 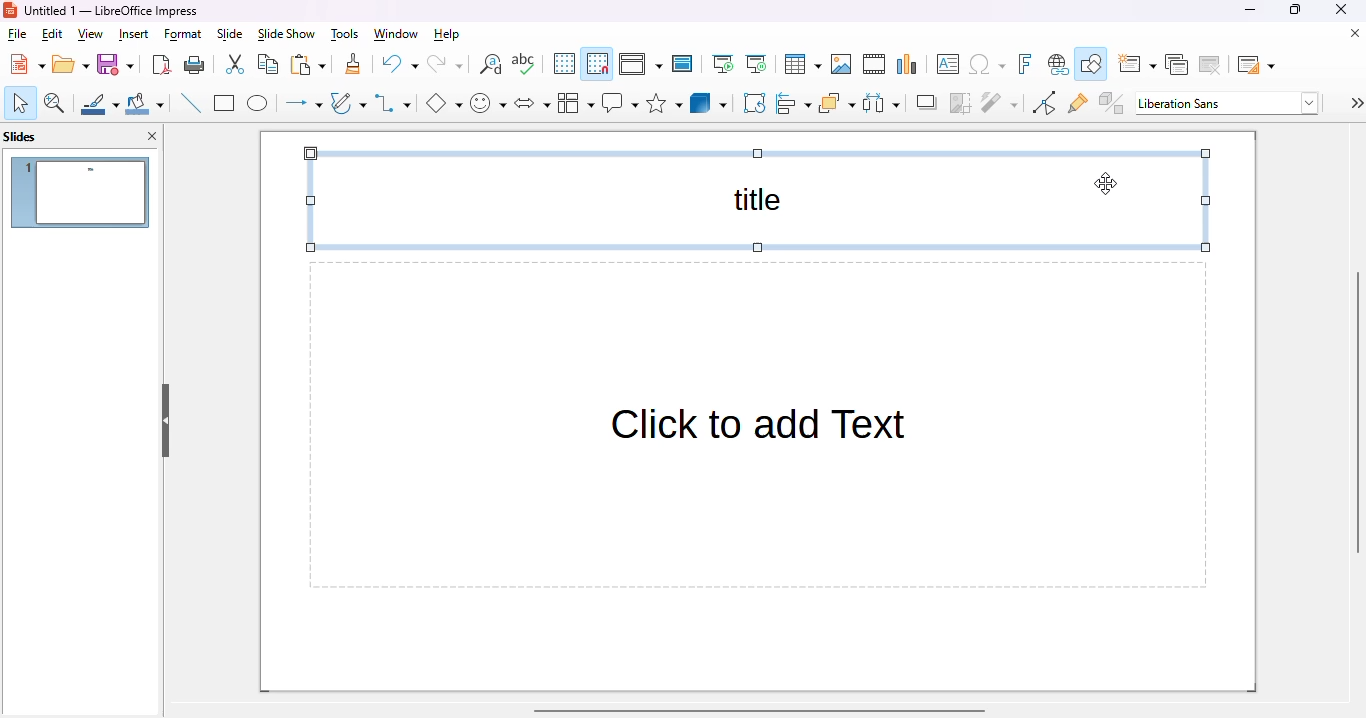 What do you see at coordinates (55, 103) in the screenshot?
I see `zoom & pan` at bounding box center [55, 103].